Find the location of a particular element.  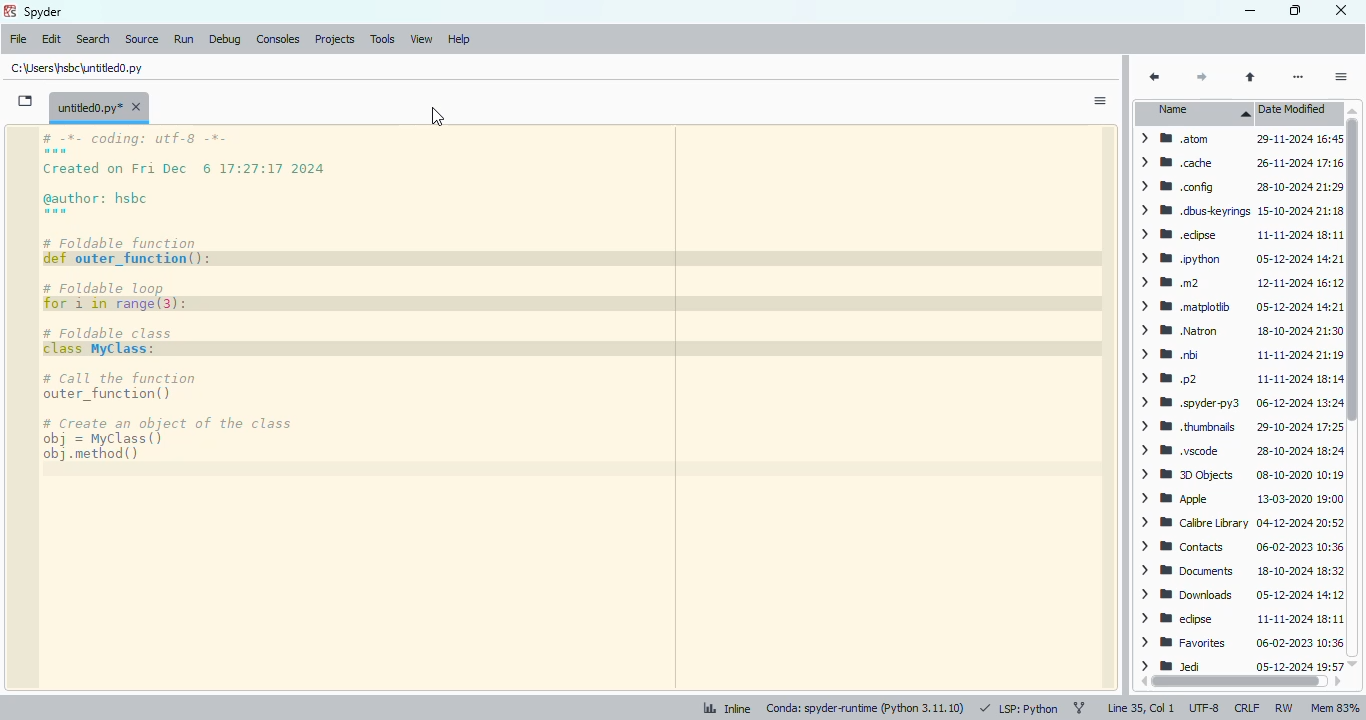

spyder is located at coordinates (43, 11).